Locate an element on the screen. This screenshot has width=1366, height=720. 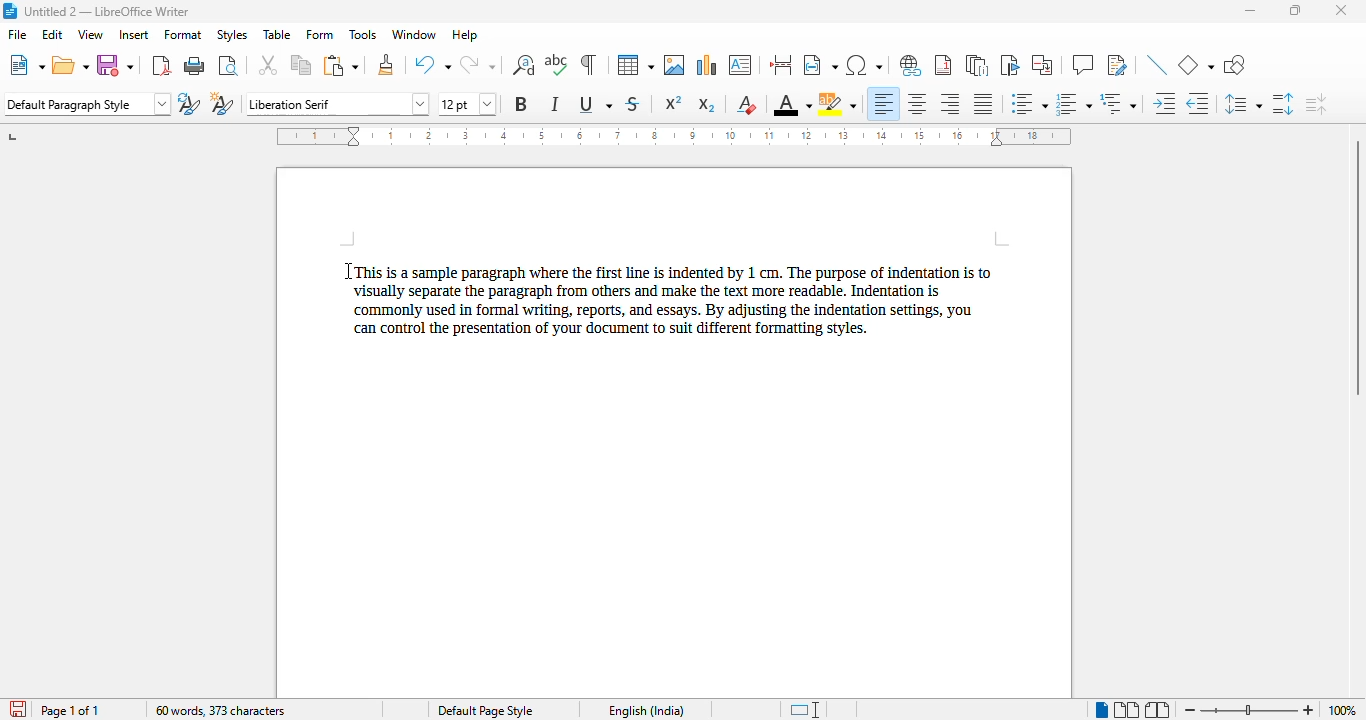
align left is located at coordinates (882, 104).